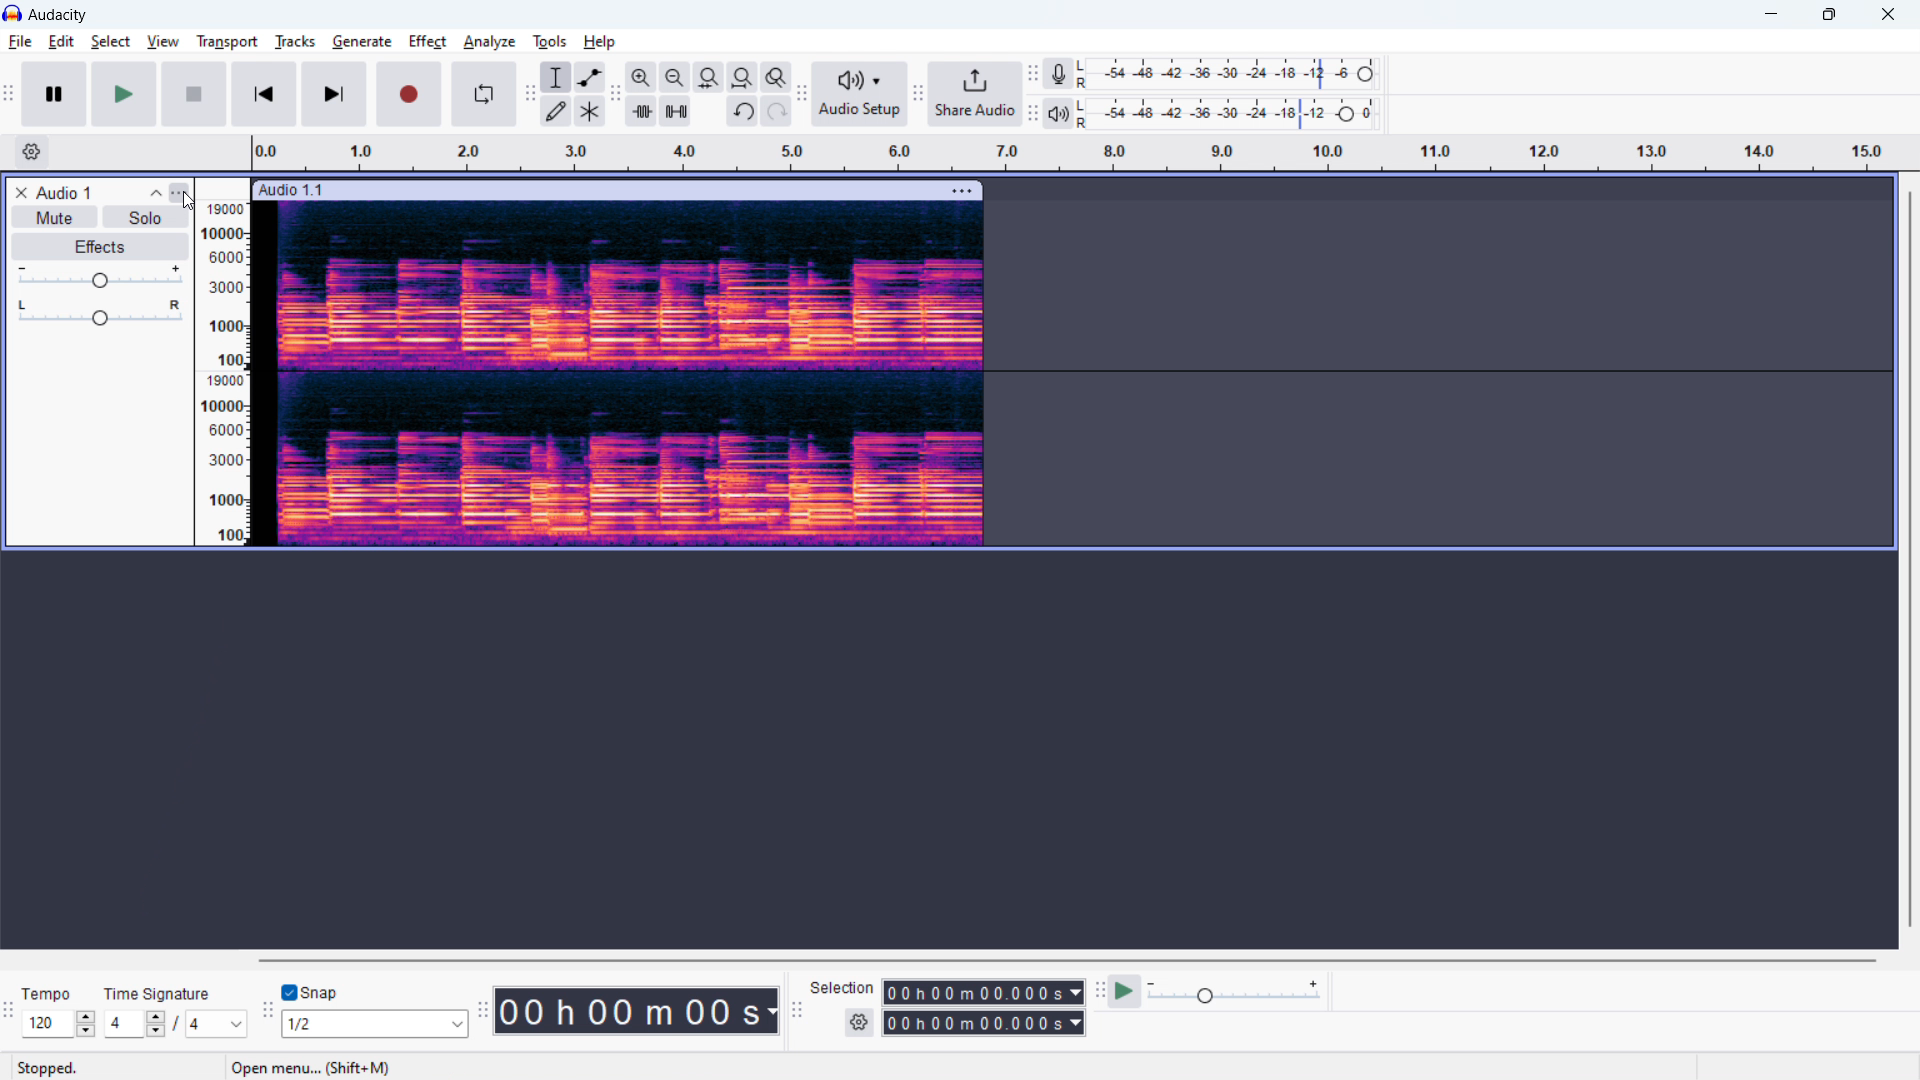 This screenshot has width=1920, height=1080. I want to click on envelop tool, so click(589, 78).